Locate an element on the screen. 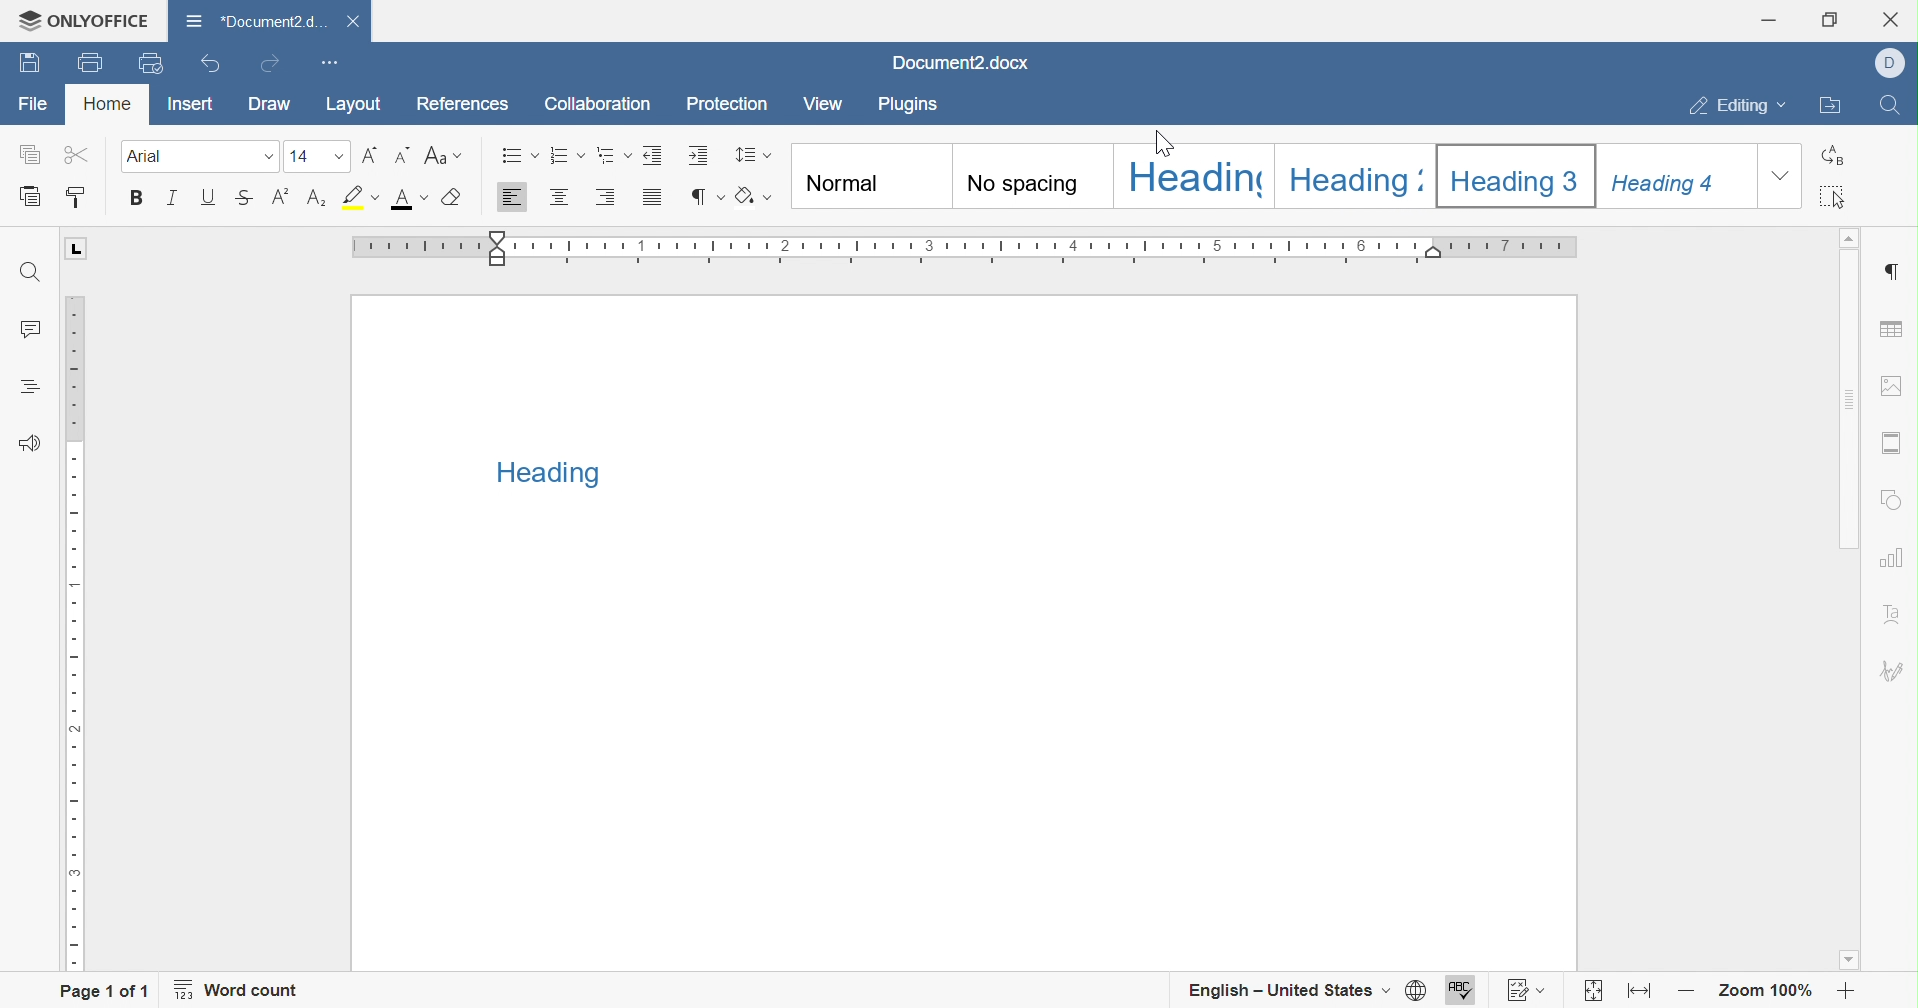 The height and width of the screenshot is (1008, 1918). Scroll Bar is located at coordinates (1854, 600).